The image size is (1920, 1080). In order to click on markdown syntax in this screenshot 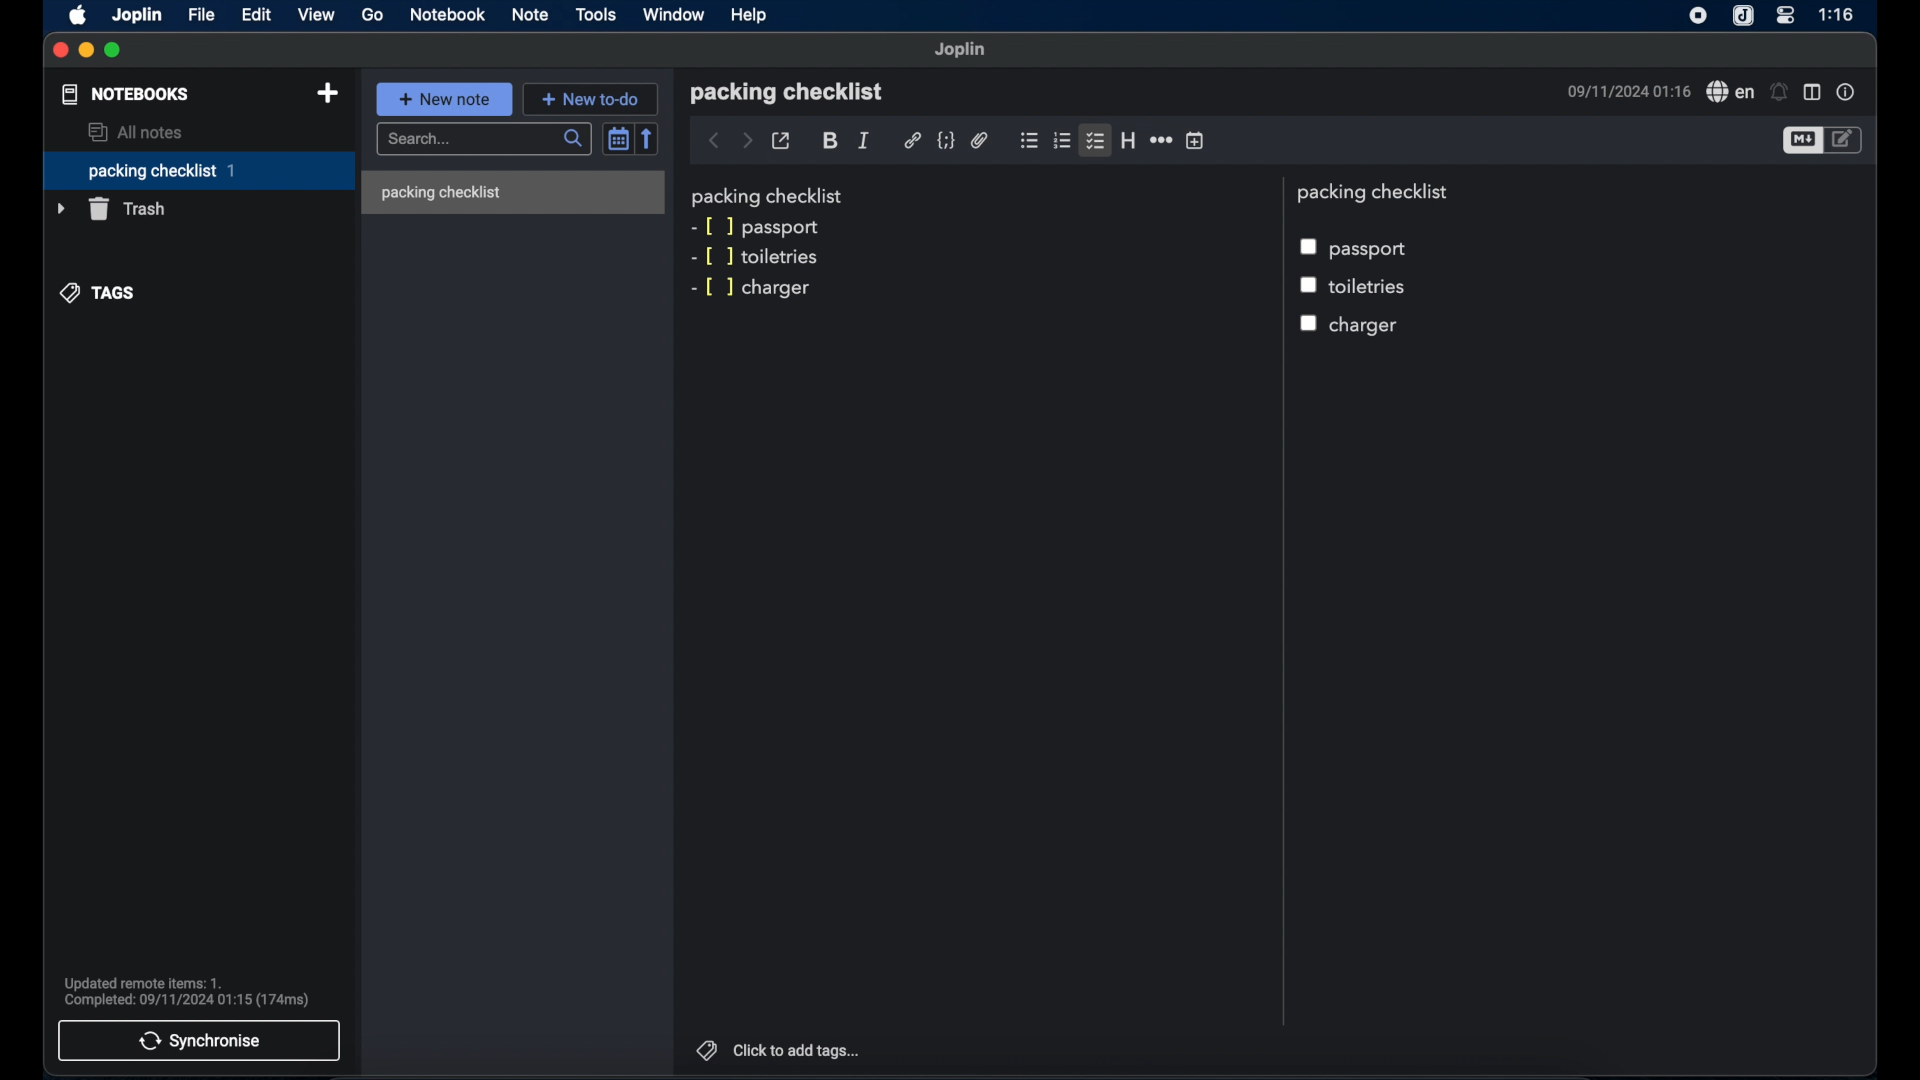, I will do `click(713, 287)`.